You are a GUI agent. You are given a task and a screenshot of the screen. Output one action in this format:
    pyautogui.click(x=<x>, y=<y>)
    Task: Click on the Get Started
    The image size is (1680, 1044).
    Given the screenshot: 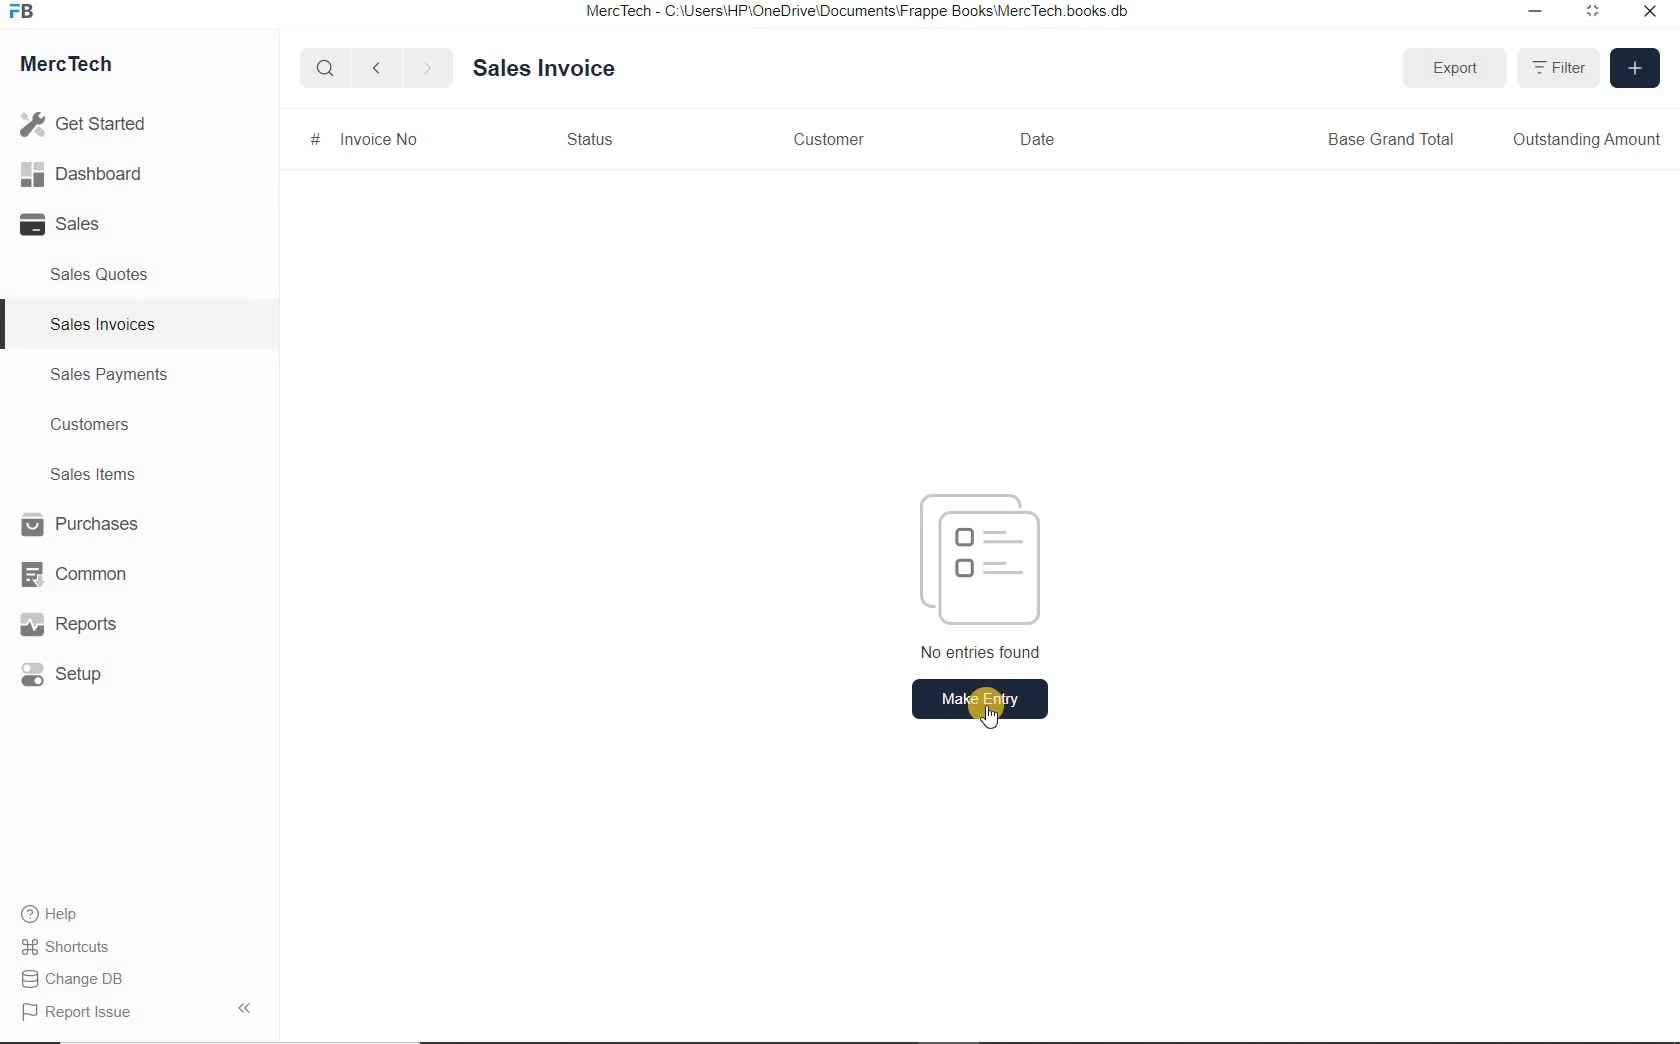 What is the action you would take?
    pyautogui.click(x=90, y=124)
    